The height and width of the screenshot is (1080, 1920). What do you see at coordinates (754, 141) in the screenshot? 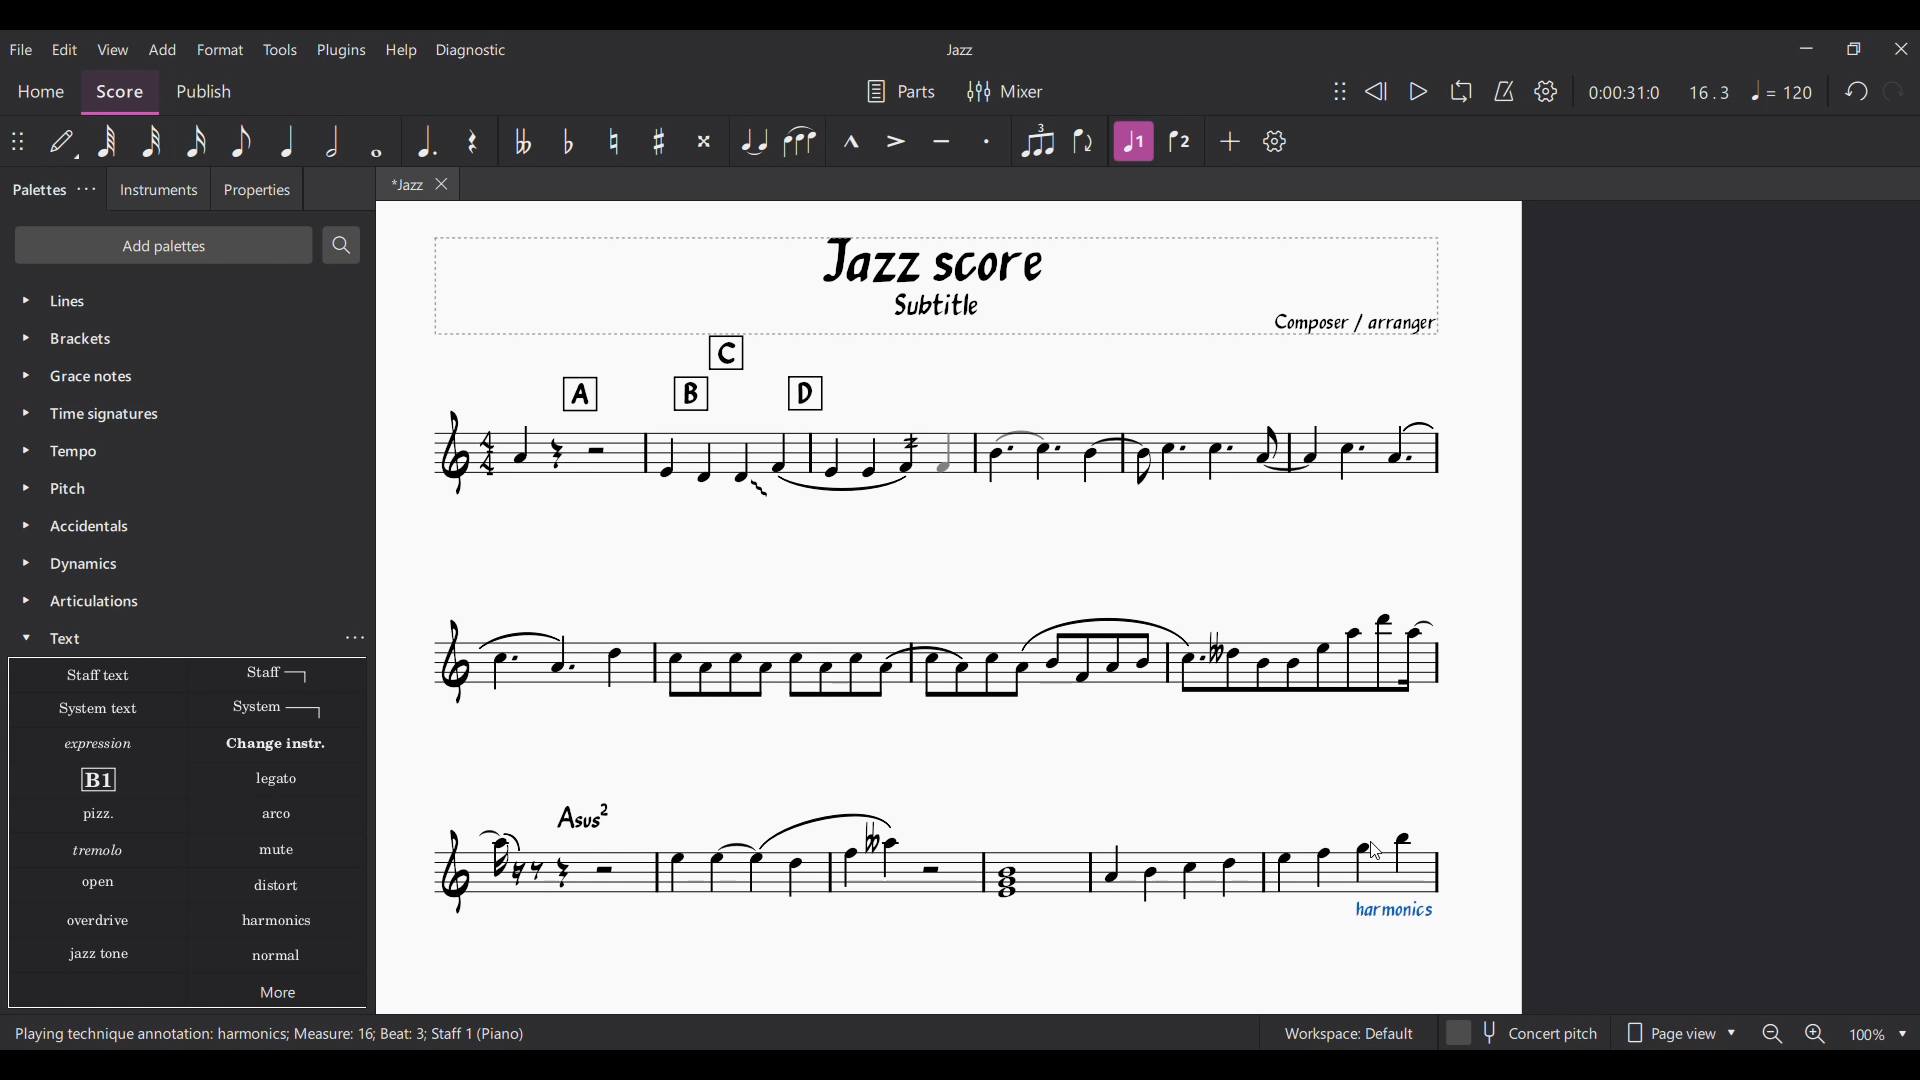
I see `Tie` at bounding box center [754, 141].